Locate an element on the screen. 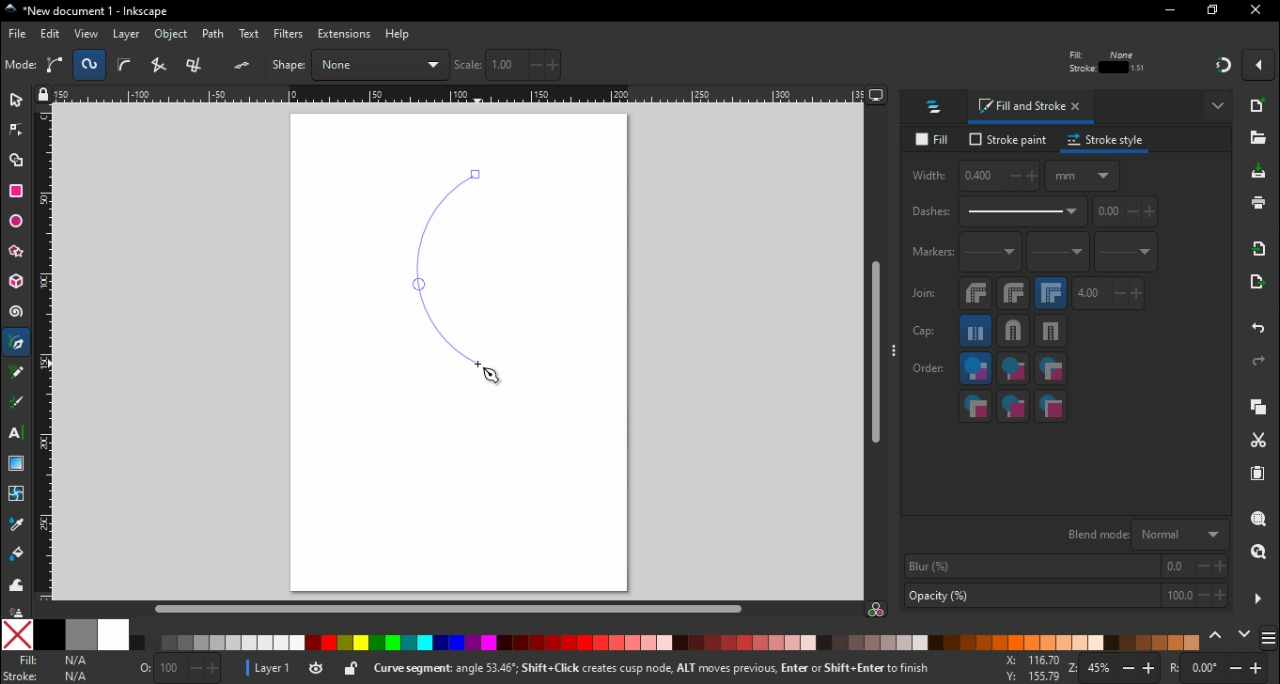 The image size is (1280, 684). vertical ruler is located at coordinates (45, 356).